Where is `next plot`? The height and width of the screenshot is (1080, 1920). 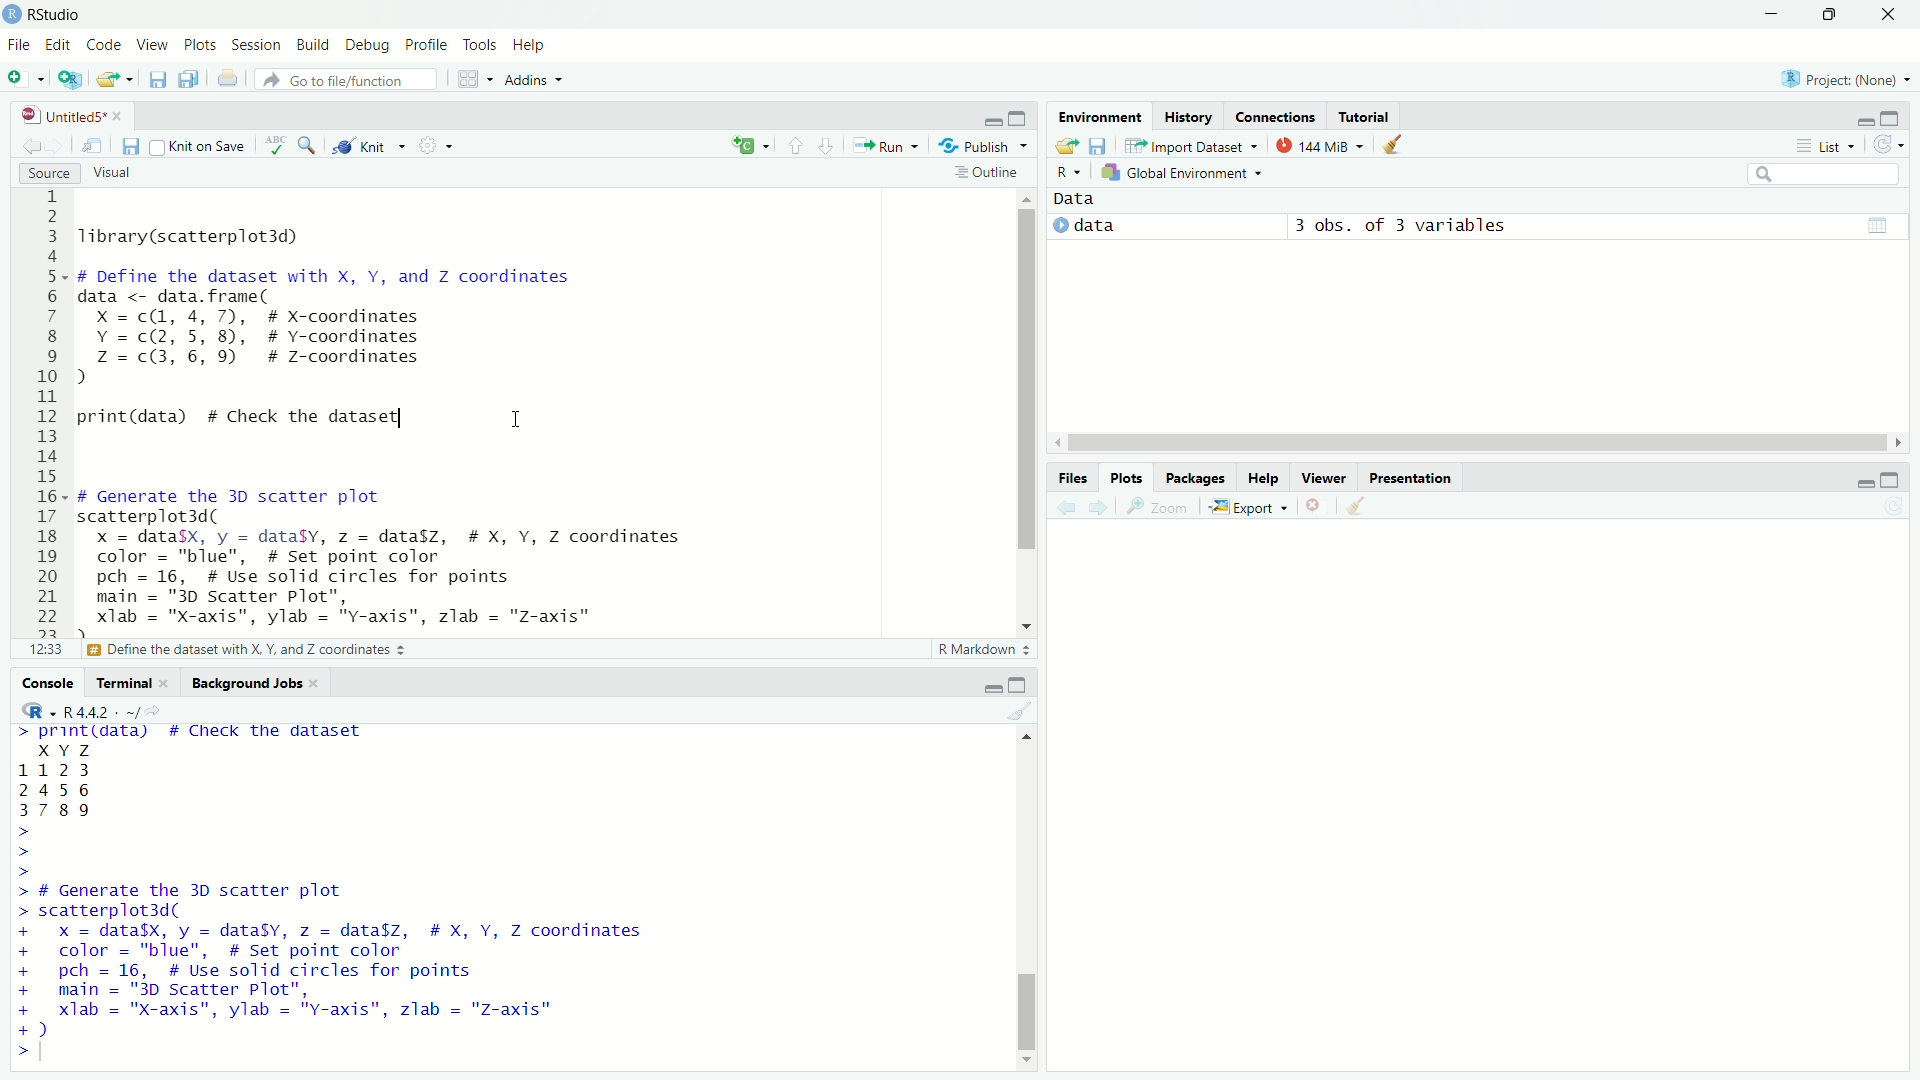 next plot is located at coordinates (1097, 508).